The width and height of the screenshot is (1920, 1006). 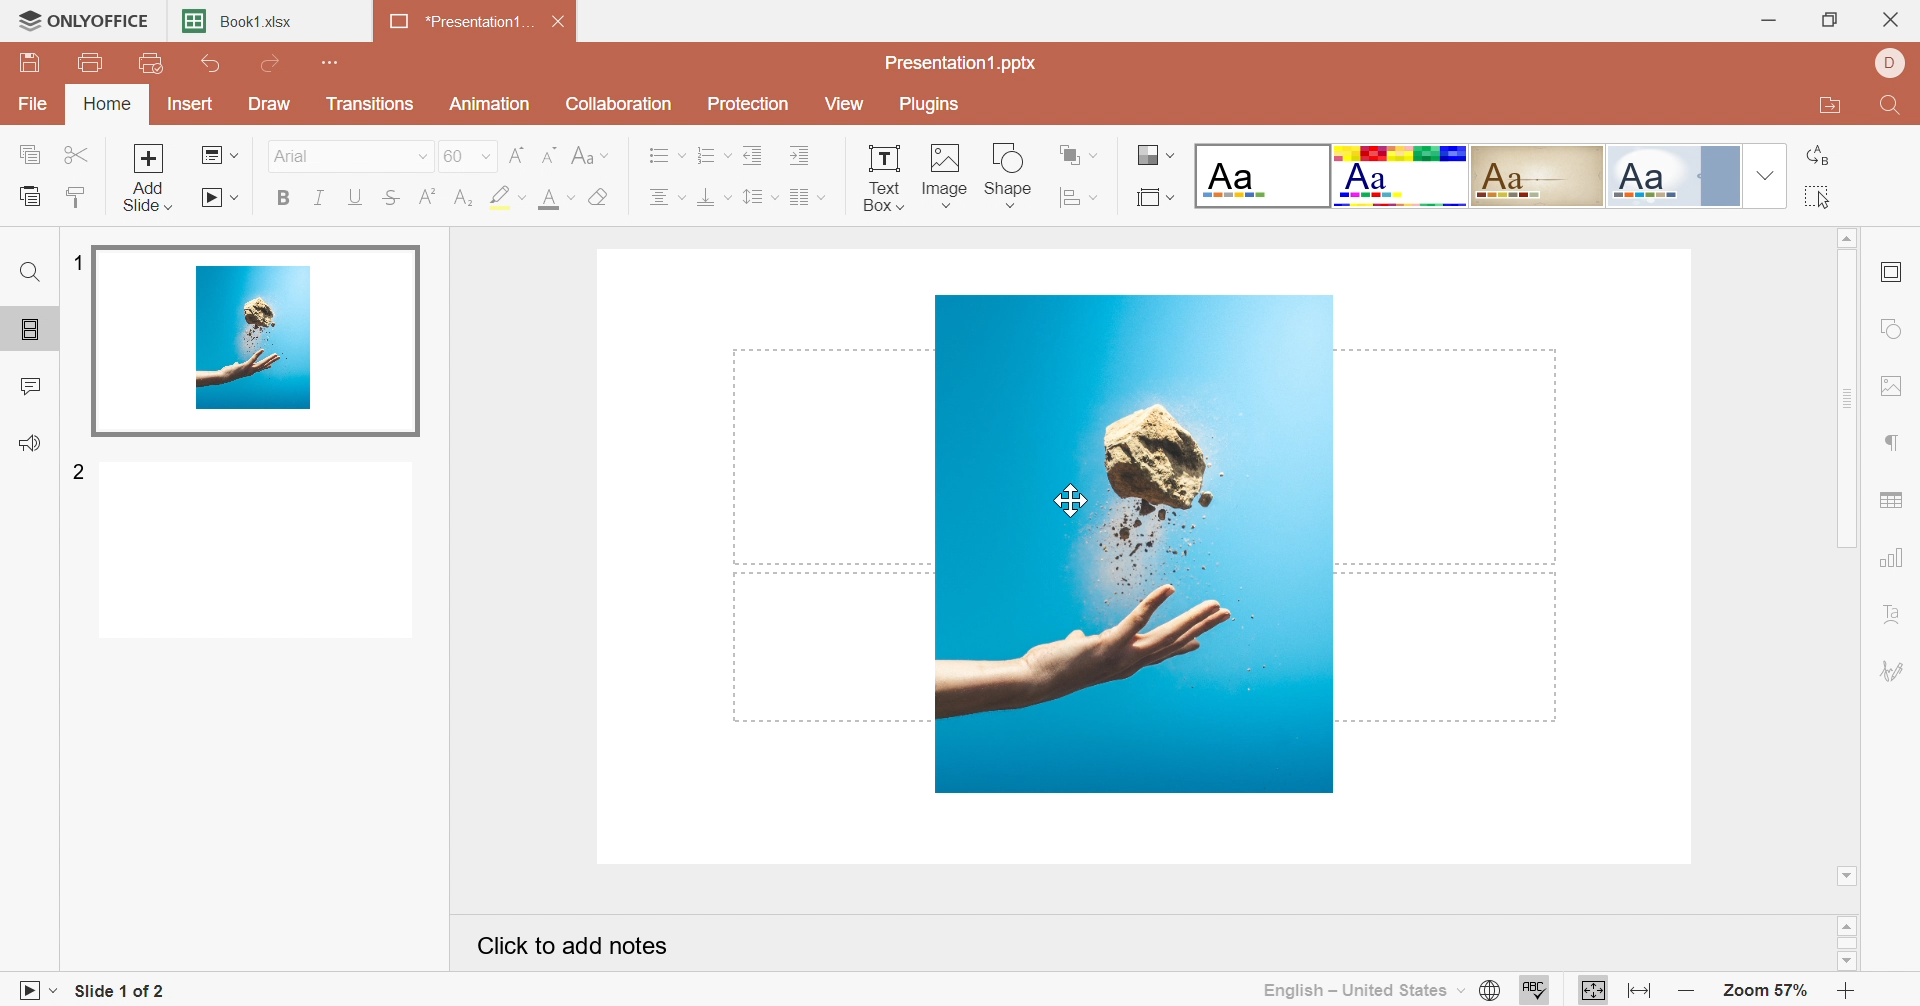 I want to click on paragraph settings, so click(x=1893, y=441).